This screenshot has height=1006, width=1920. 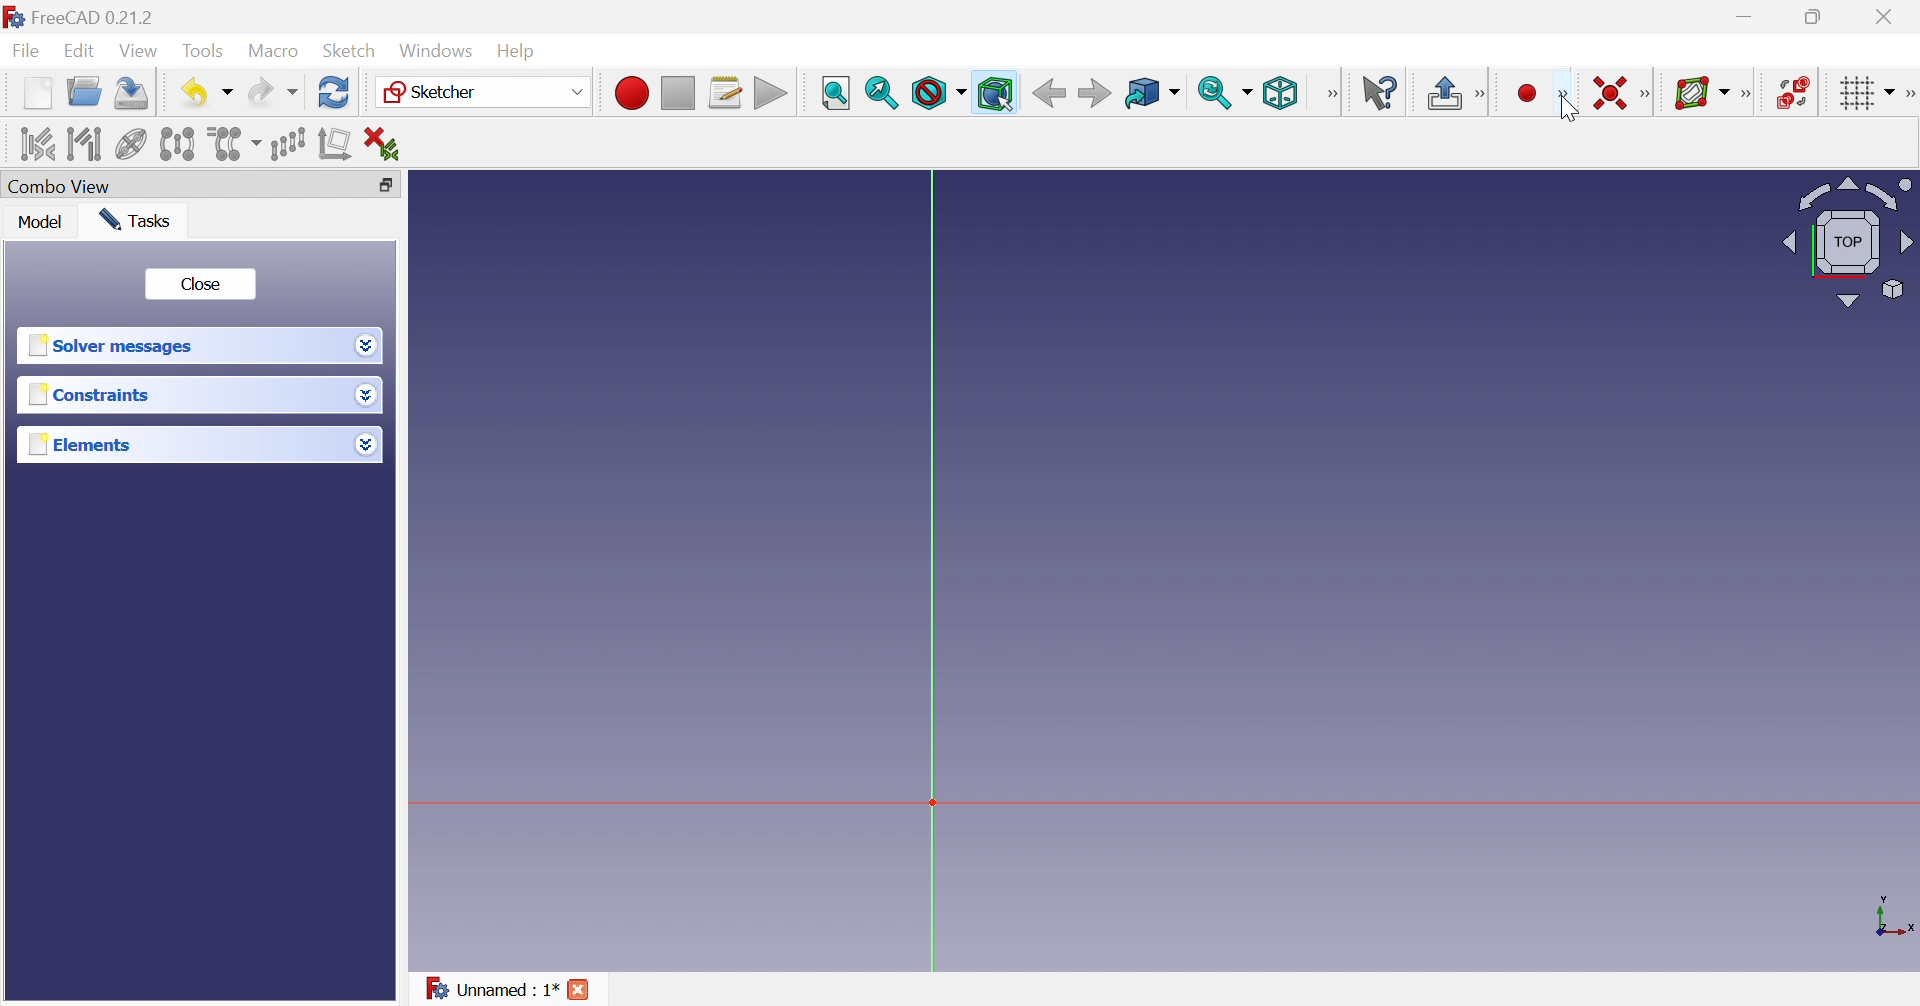 What do you see at coordinates (491, 989) in the screenshot?
I see `Unnamed : 1` at bounding box center [491, 989].